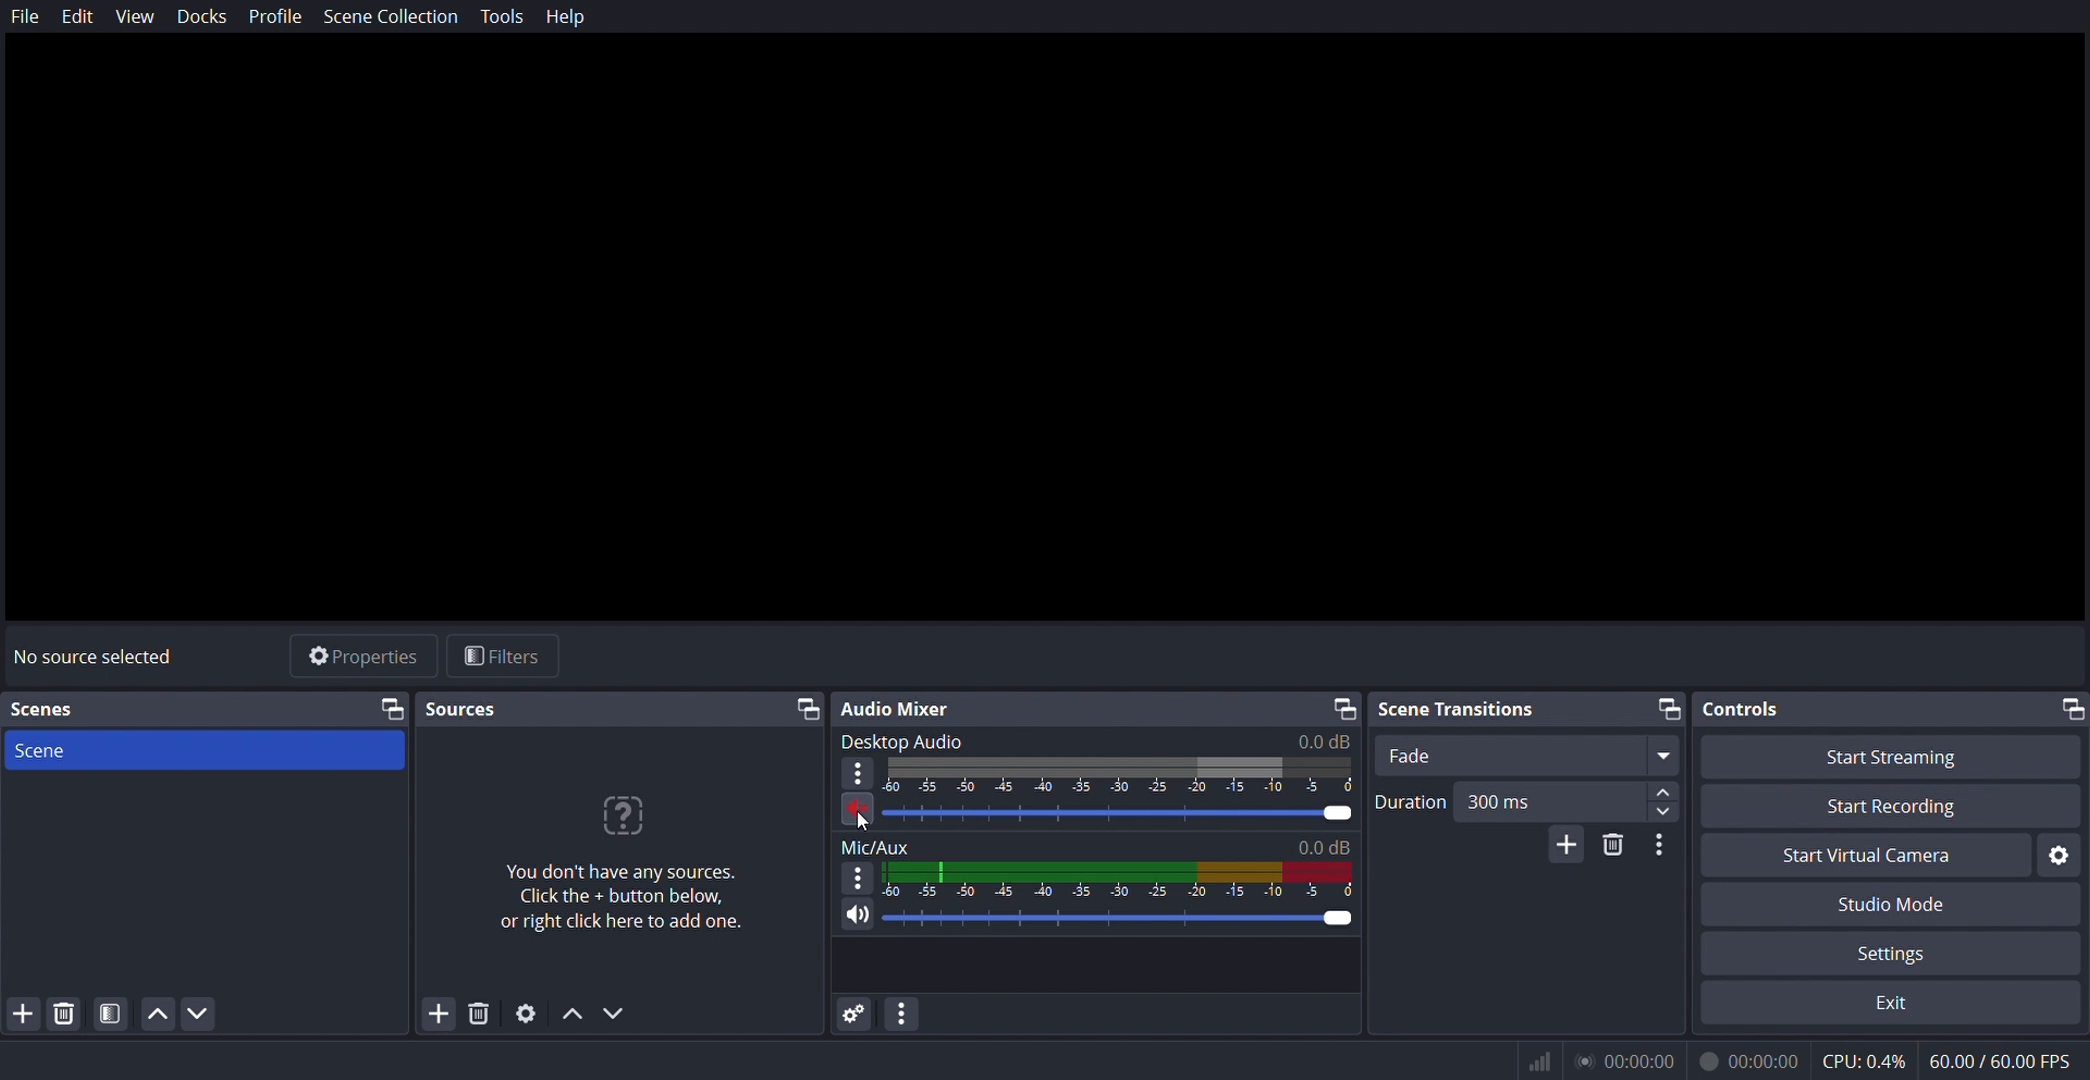 The image size is (2090, 1080). I want to click on move up, so click(573, 1012).